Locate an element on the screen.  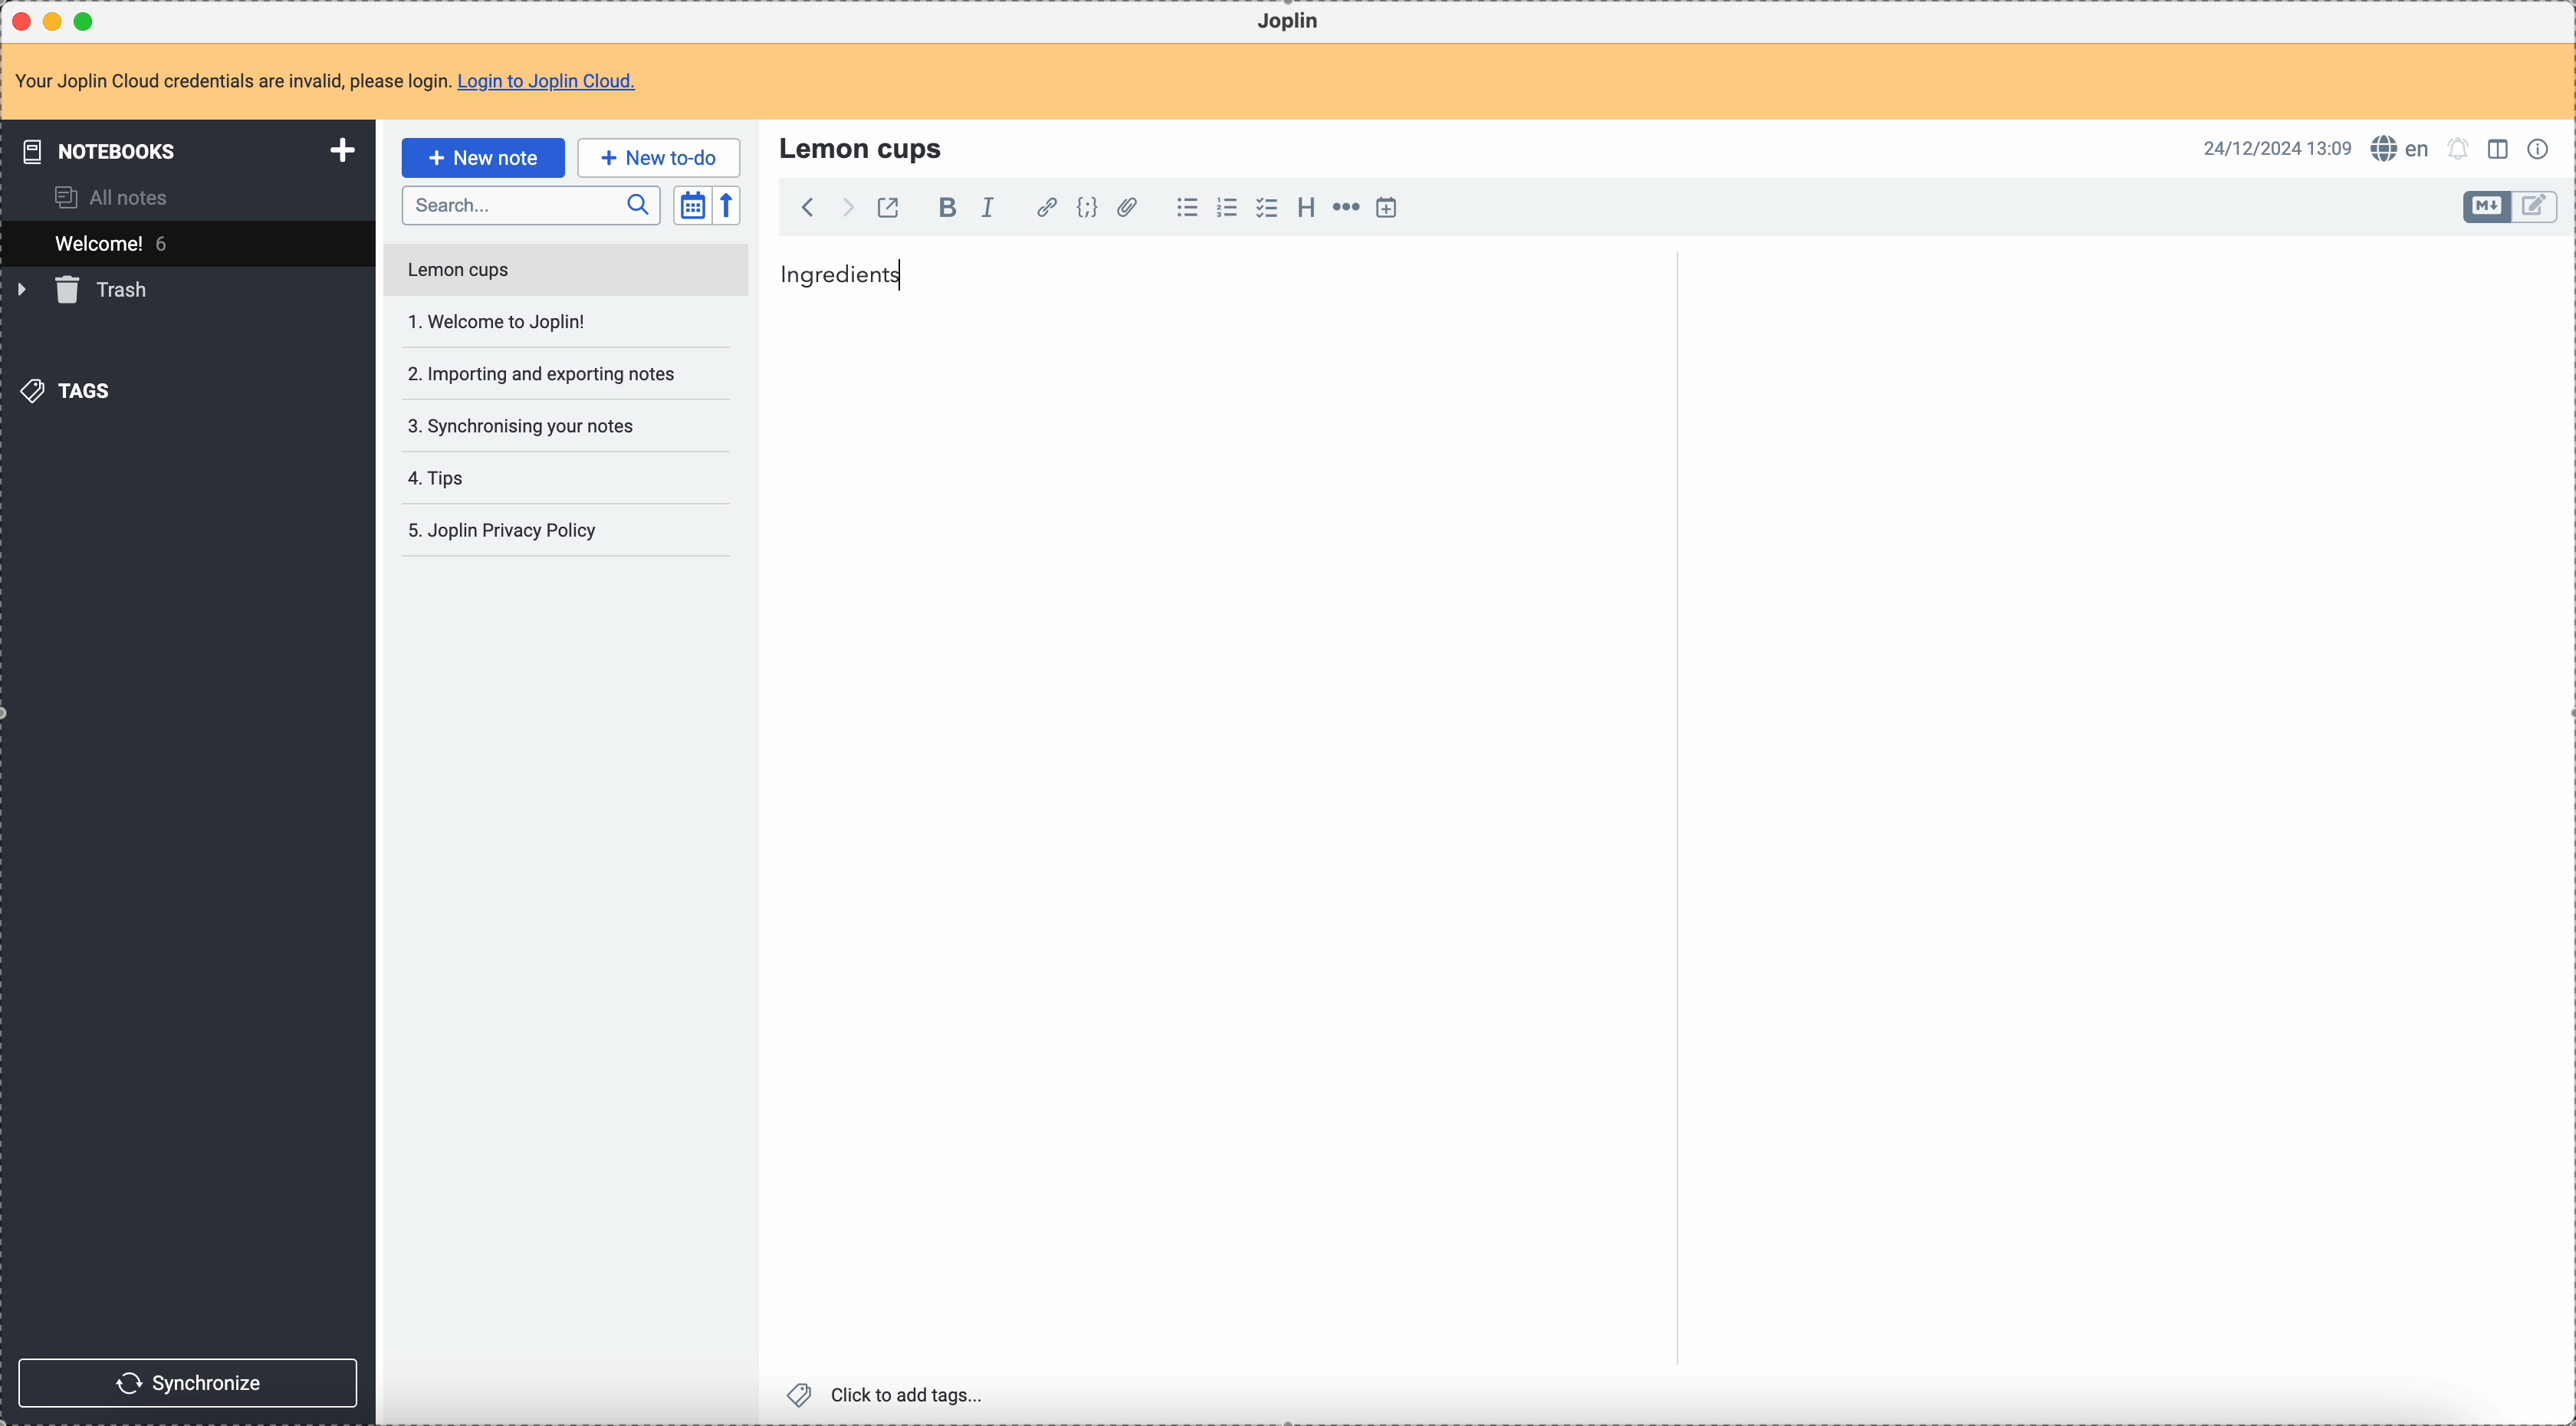
lemon cups is located at coordinates (564, 274).